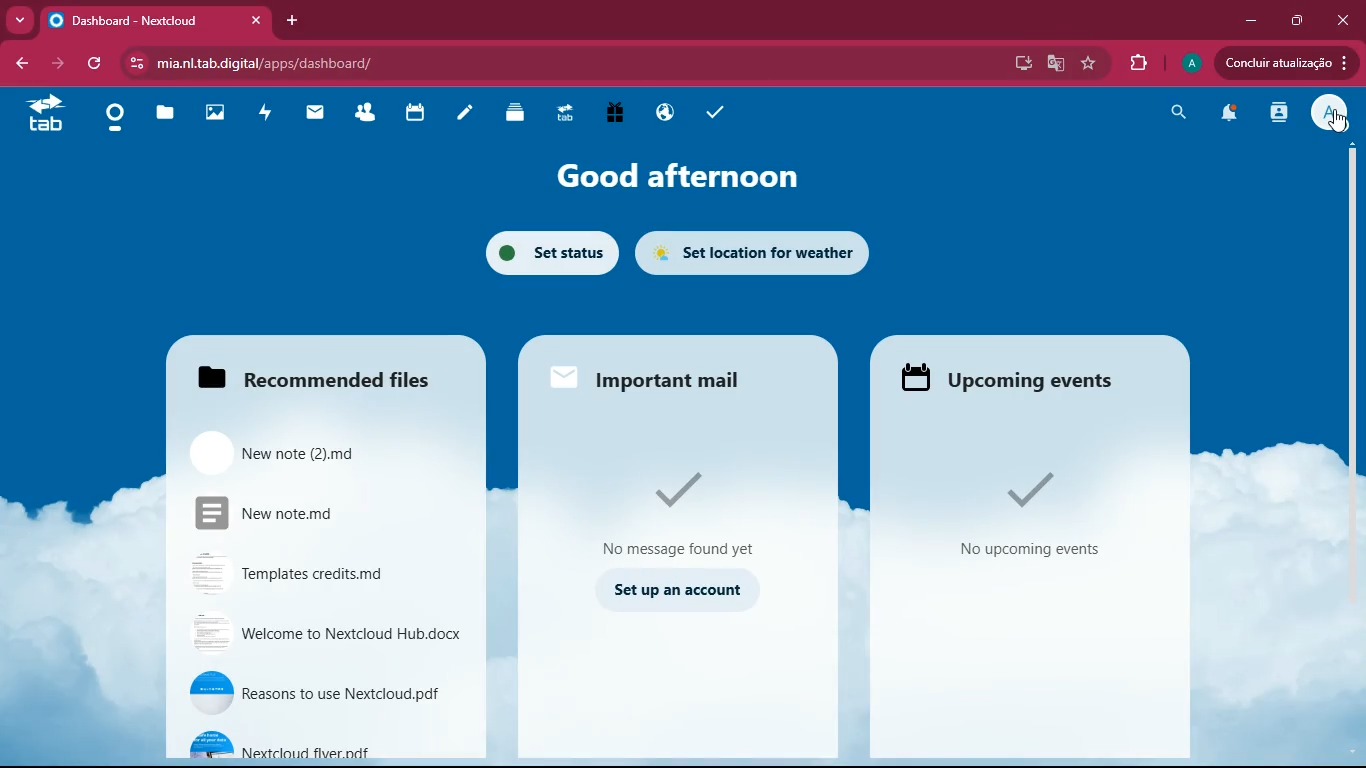 The width and height of the screenshot is (1366, 768). What do you see at coordinates (674, 176) in the screenshot?
I see `good afternoon` at bounding box center [674, 176].